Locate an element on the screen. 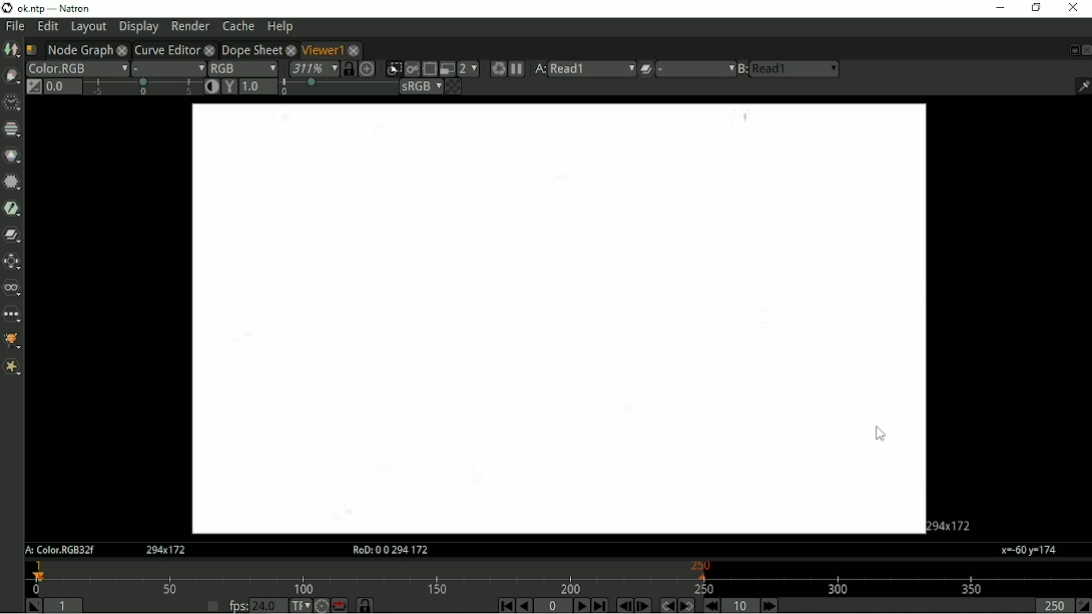  Channel is located at coordinates (13, 130).